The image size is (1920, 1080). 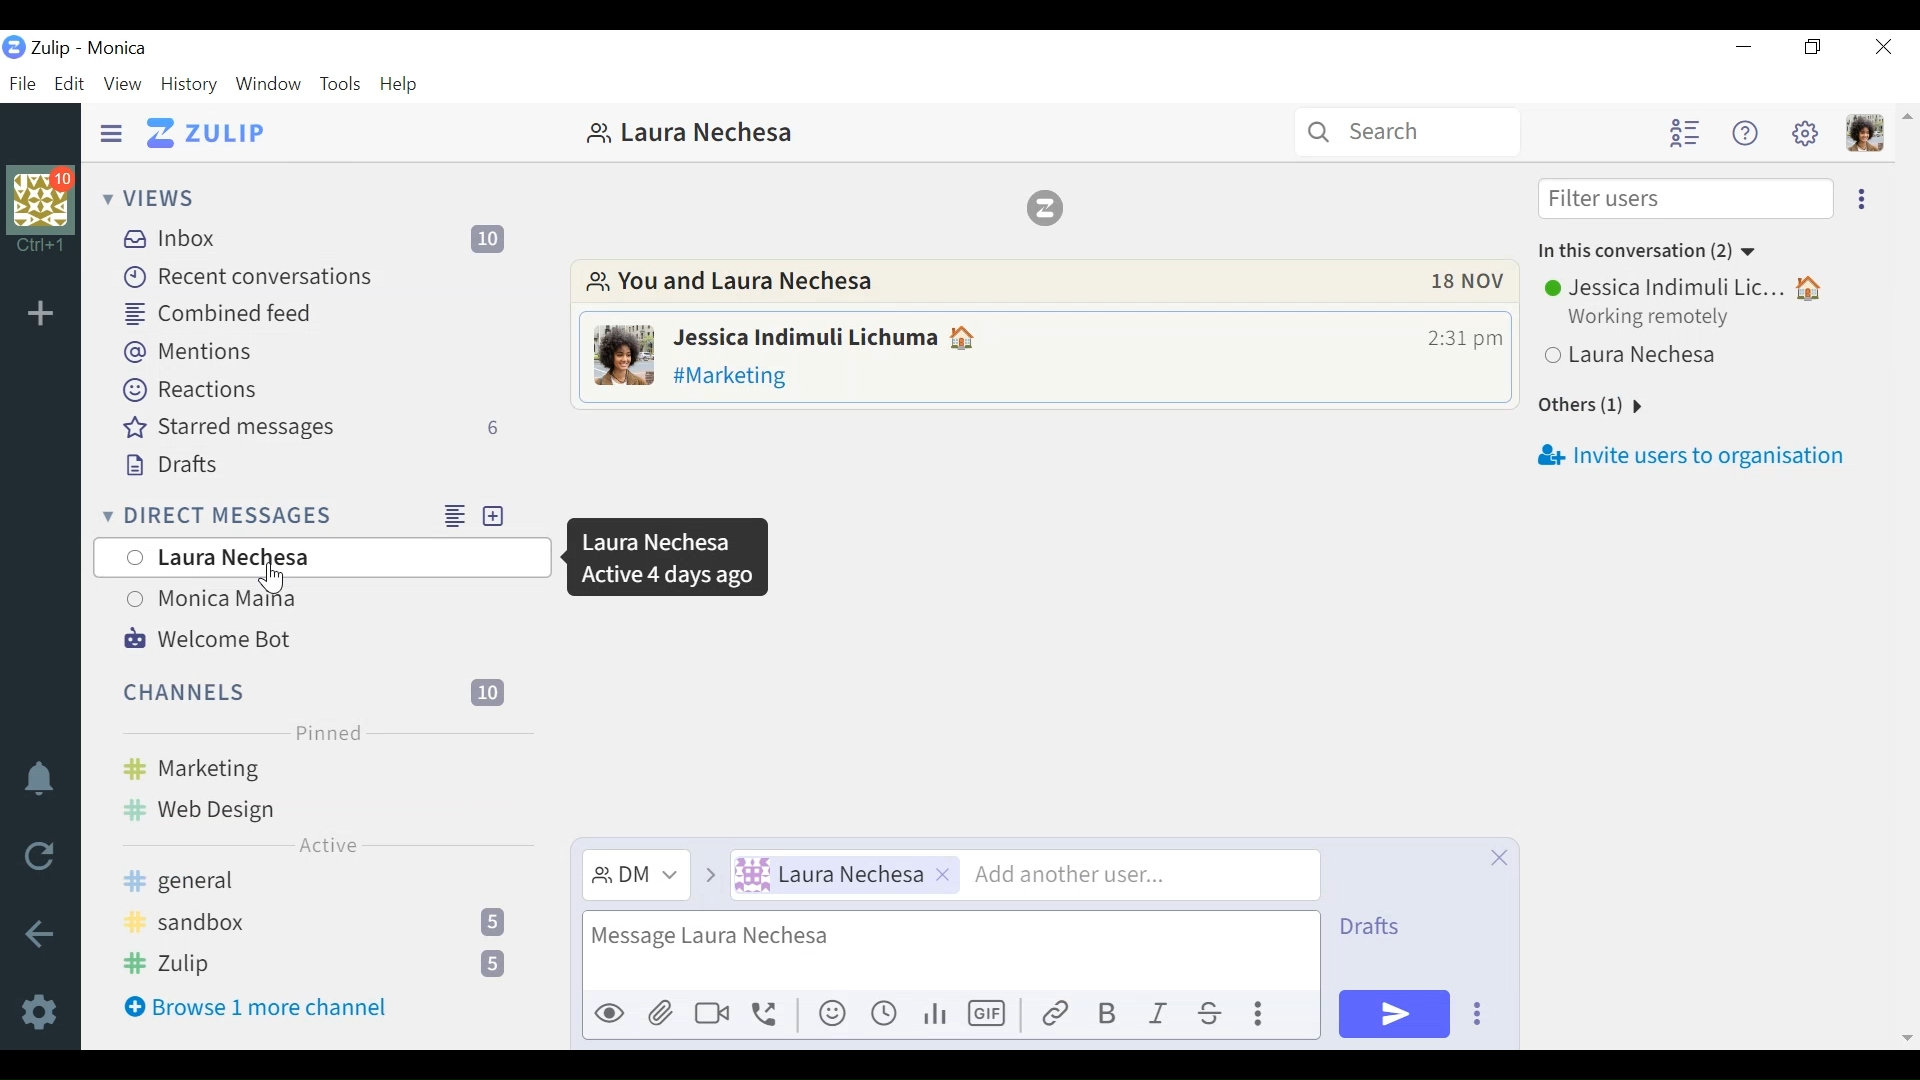 What do you see at coordinates (1211, 1013) in the screenshot?
I see `Strikethrough` at bounding box center [1211, 1013].